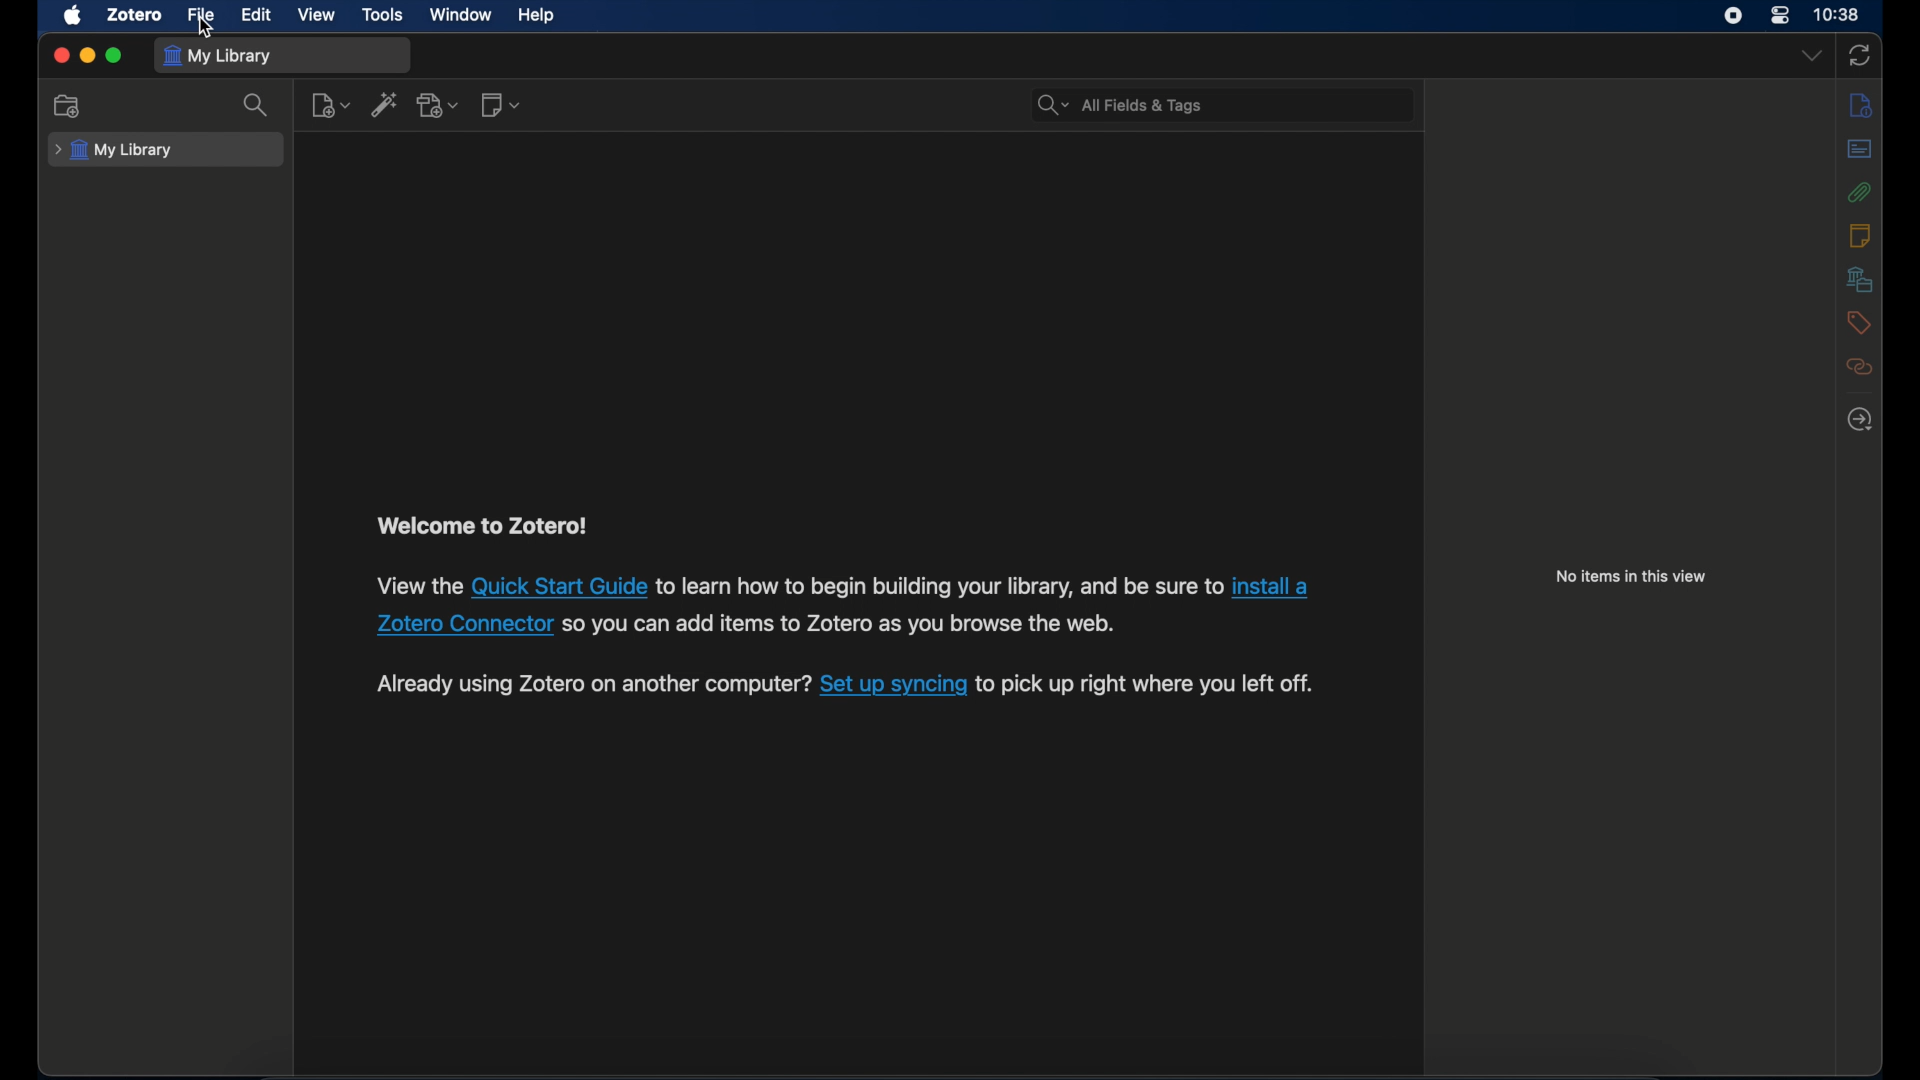  I want to click on abstract, so click(1860, 149).